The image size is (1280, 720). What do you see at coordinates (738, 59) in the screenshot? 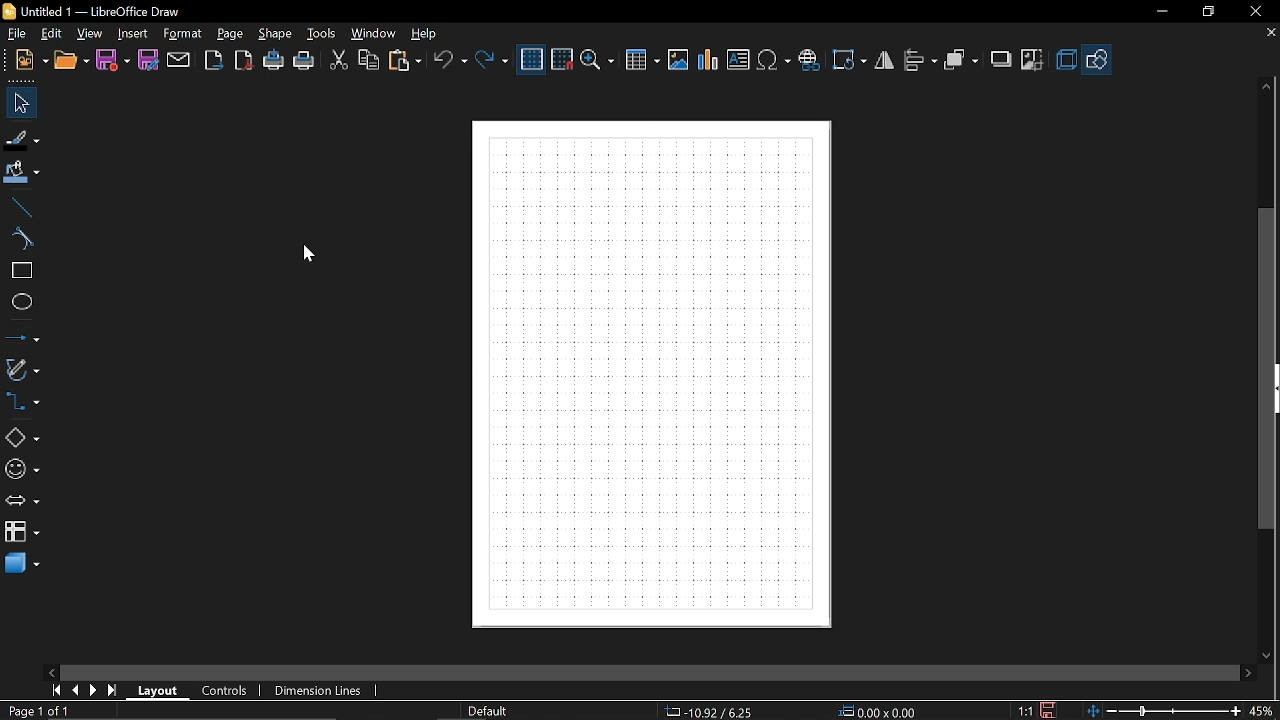
I see `Insret text` at bounding box center [738, 59].